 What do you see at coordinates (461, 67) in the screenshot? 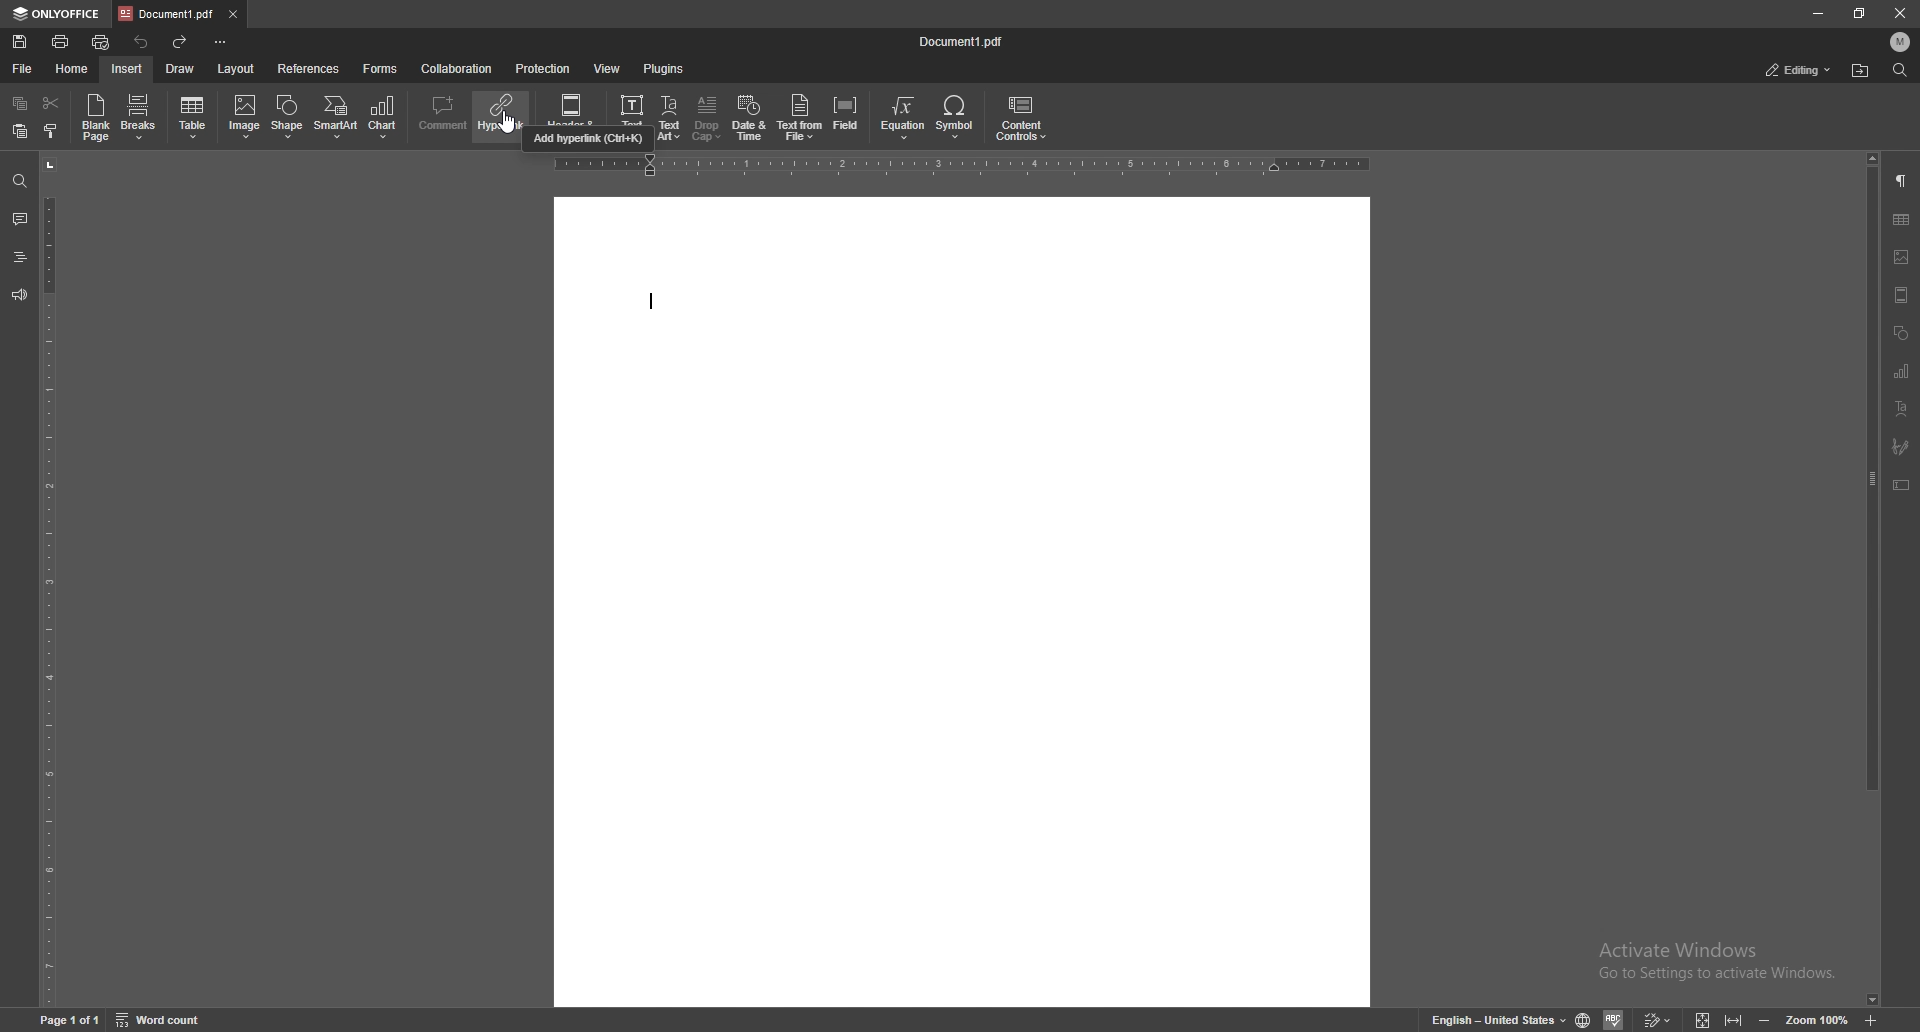
I see `collaboration` at bounding box center [461, 67].